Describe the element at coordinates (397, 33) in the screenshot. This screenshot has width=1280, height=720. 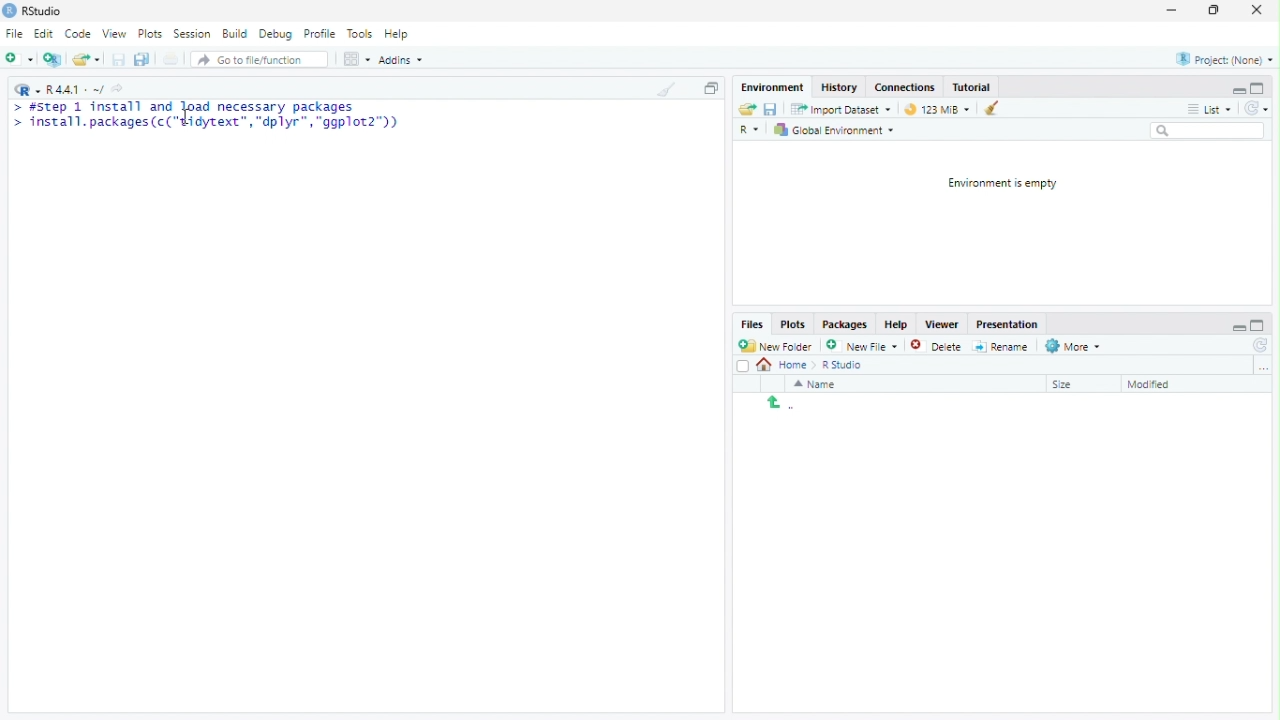
I see `Help` at that location.